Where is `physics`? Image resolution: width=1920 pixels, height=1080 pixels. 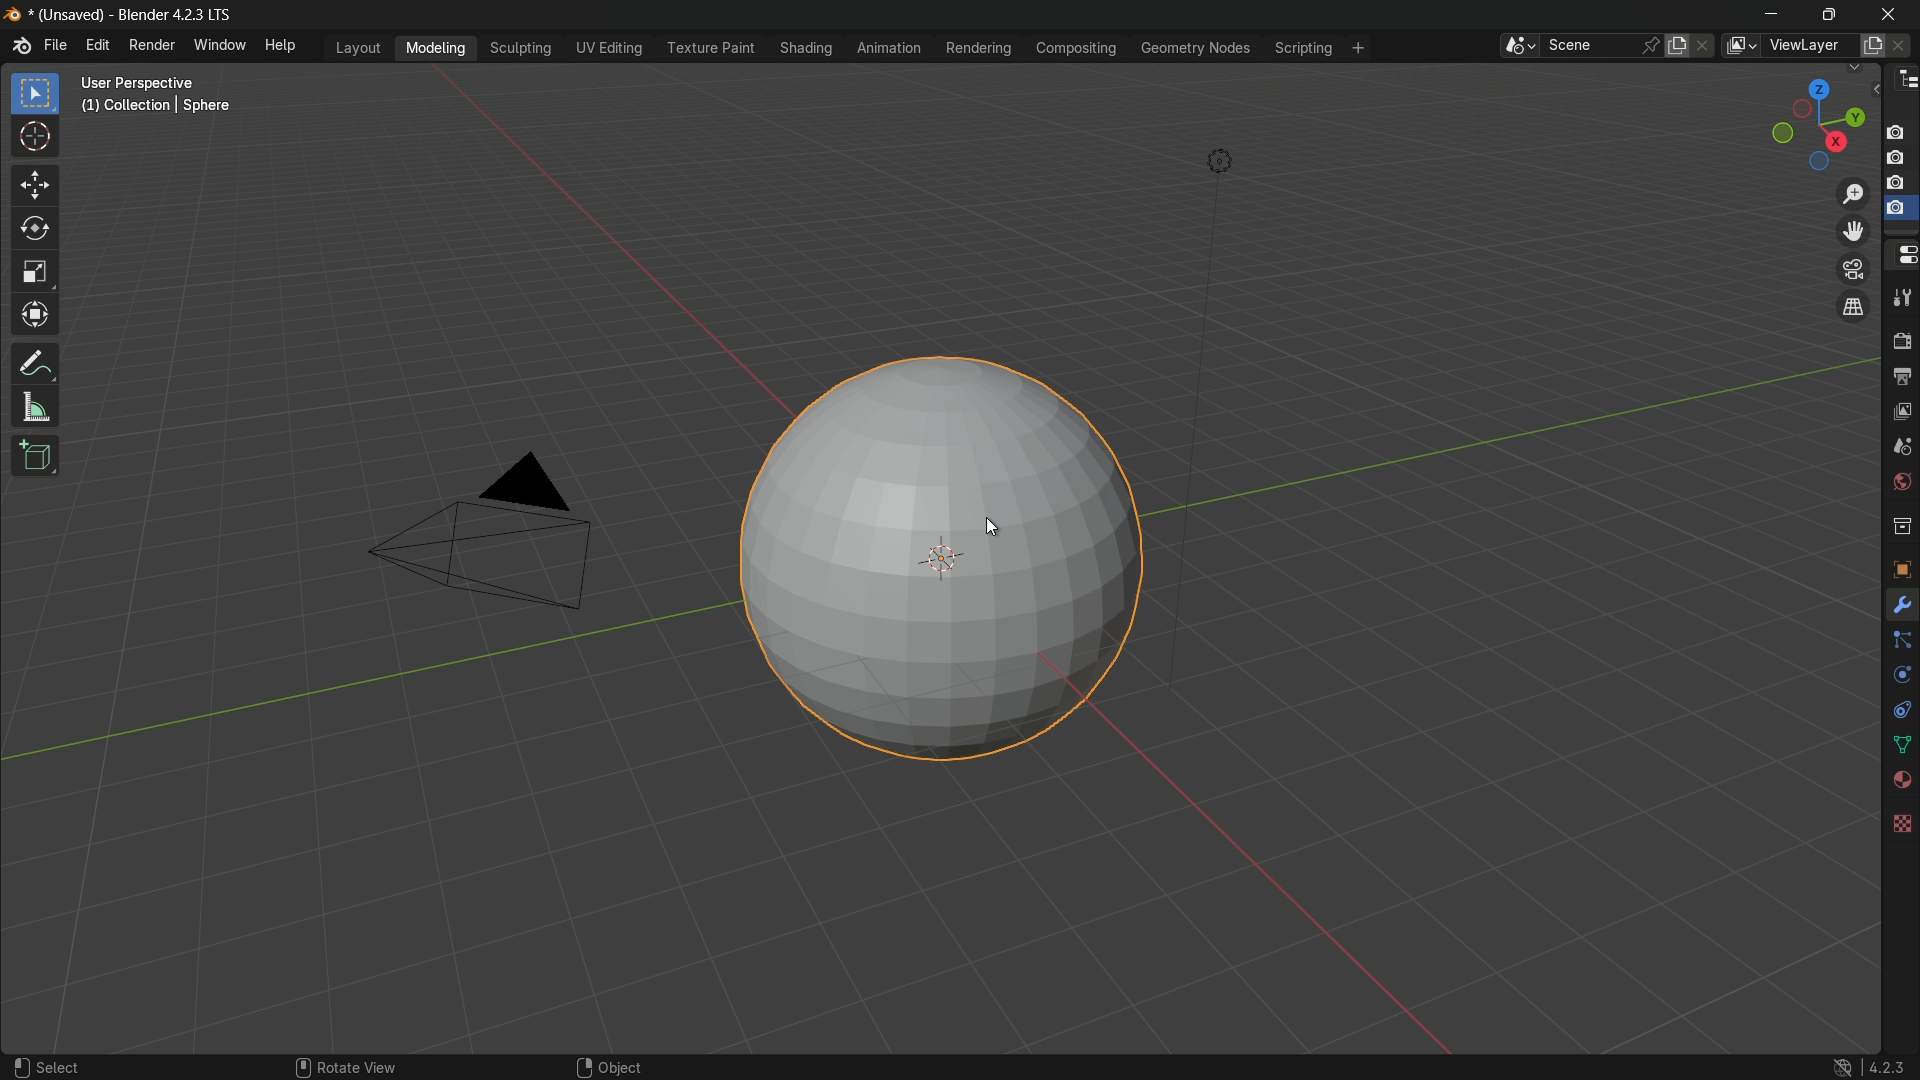
physics is located at coordinates (1900, 677).